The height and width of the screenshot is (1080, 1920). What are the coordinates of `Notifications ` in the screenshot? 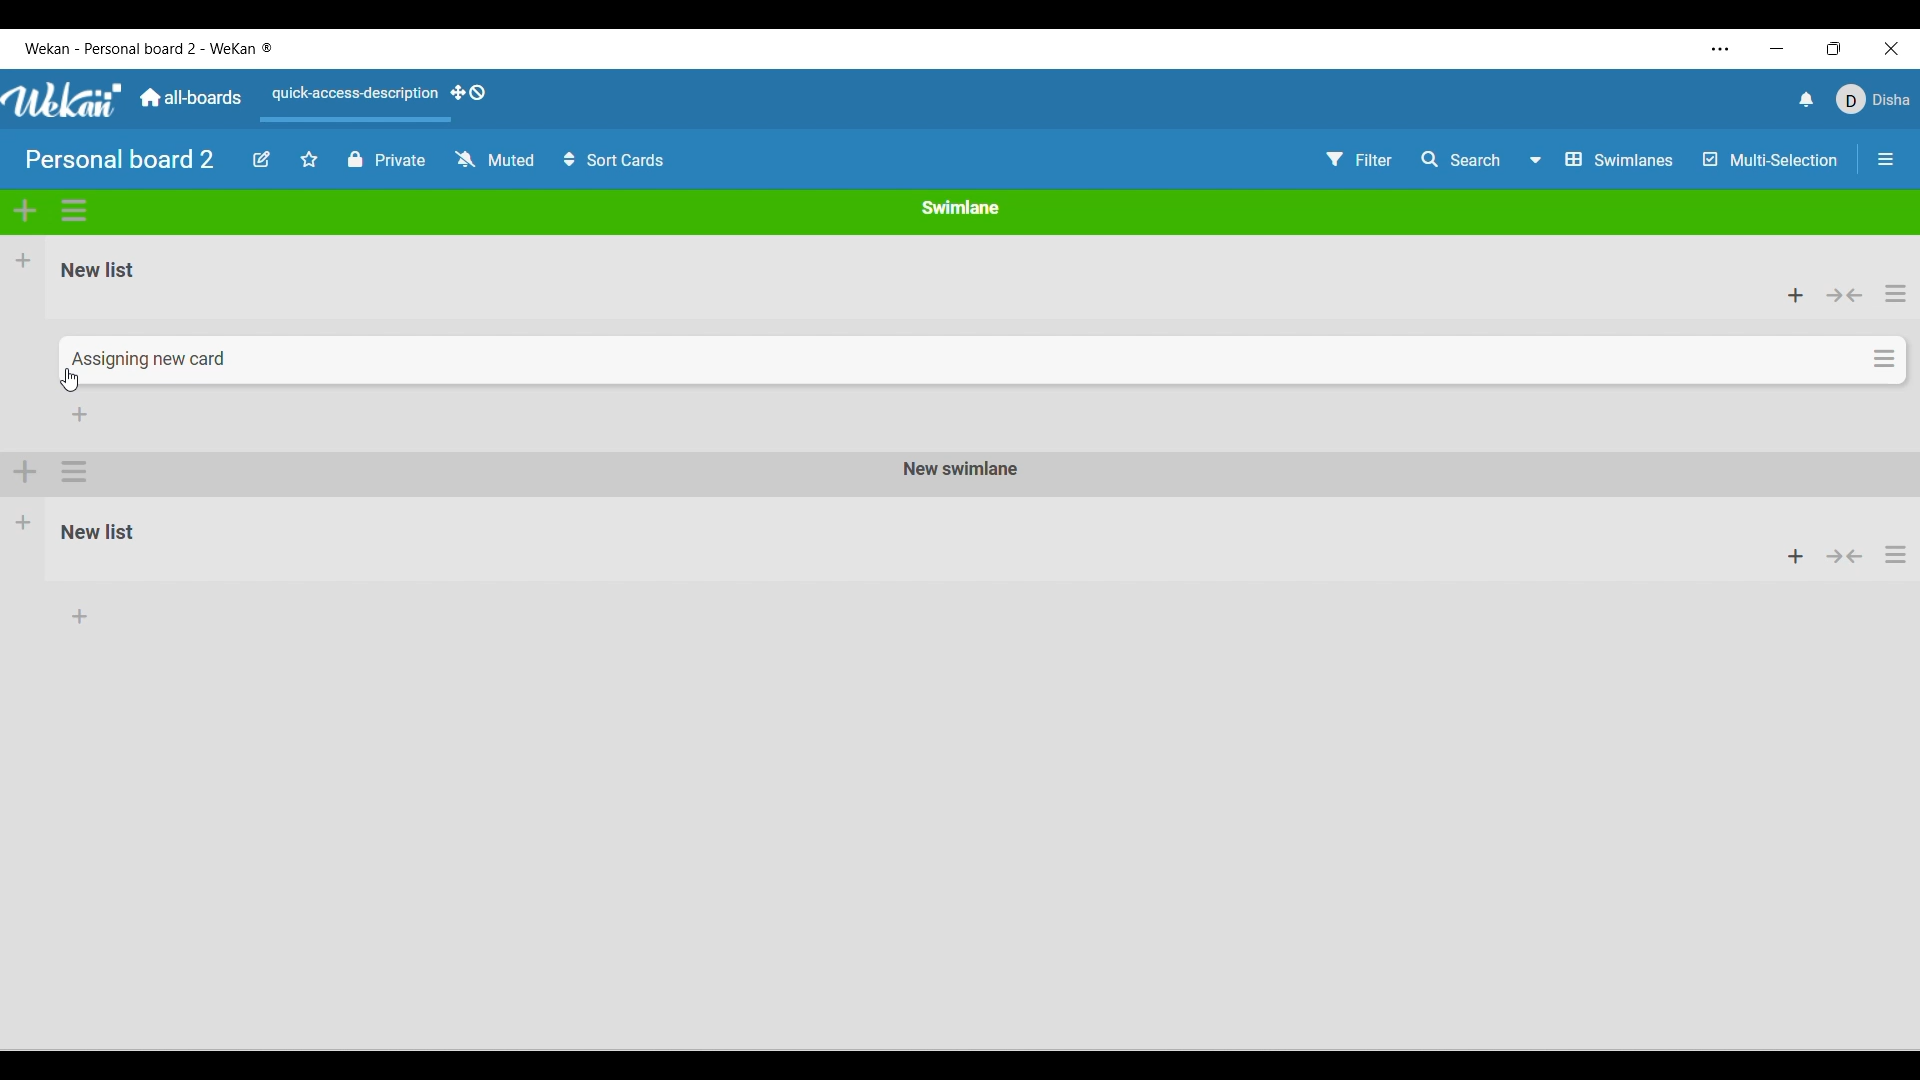 It's located at (1807, 99).